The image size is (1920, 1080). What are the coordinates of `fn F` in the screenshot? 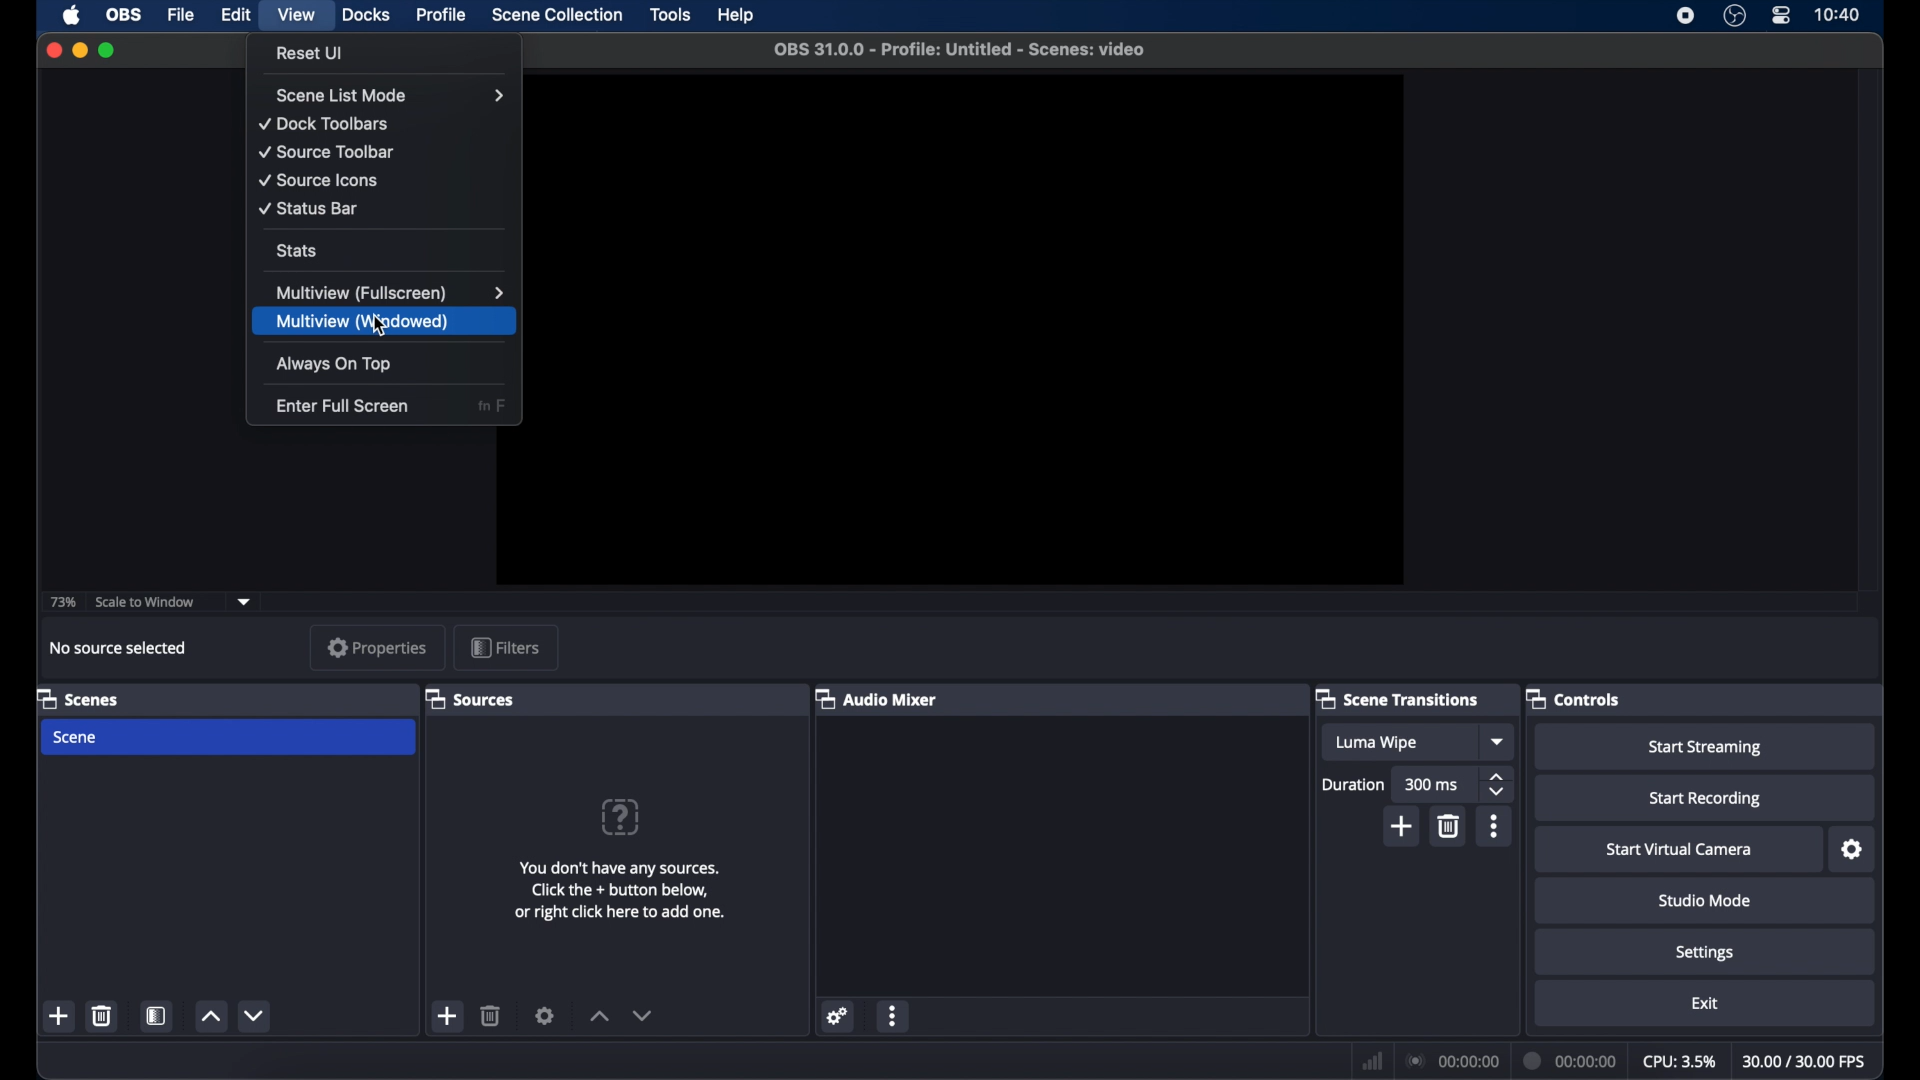 It's located at (491, 407).